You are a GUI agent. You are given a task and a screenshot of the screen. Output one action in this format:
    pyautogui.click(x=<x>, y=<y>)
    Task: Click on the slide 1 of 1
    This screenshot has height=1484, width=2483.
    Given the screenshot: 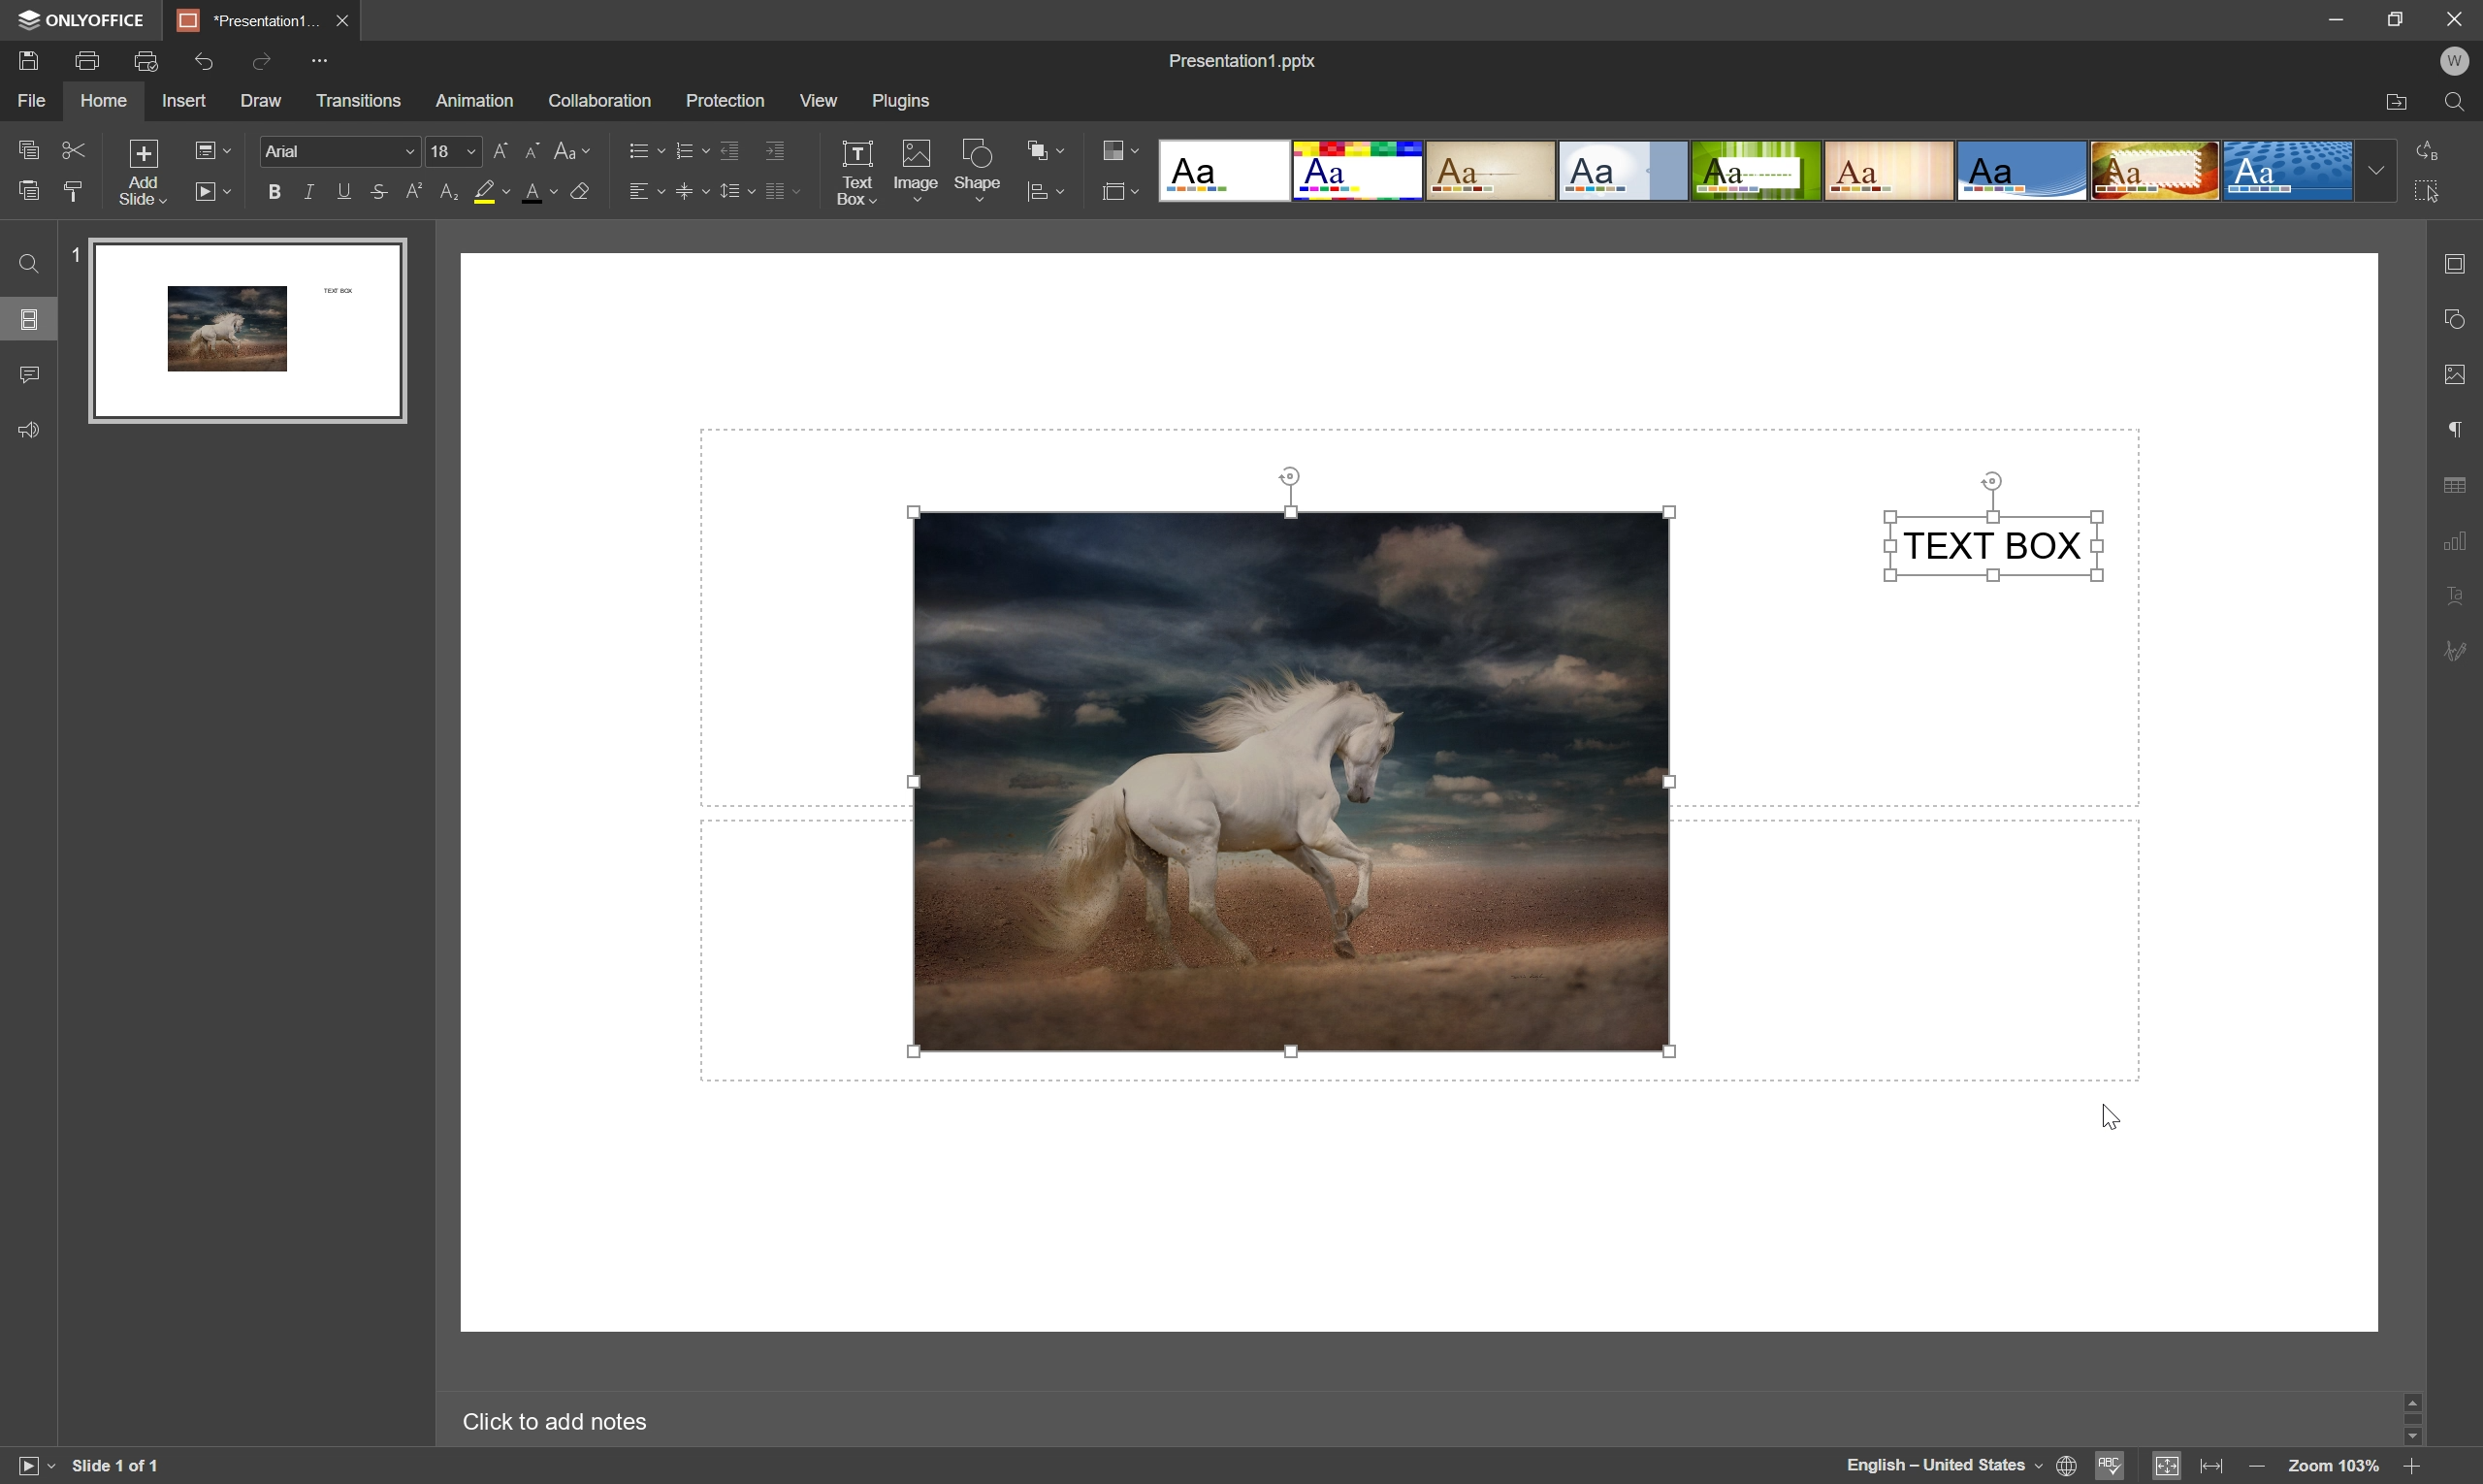 What is the action you would take?
    pyautogui.click(x=118, y=1467)
    